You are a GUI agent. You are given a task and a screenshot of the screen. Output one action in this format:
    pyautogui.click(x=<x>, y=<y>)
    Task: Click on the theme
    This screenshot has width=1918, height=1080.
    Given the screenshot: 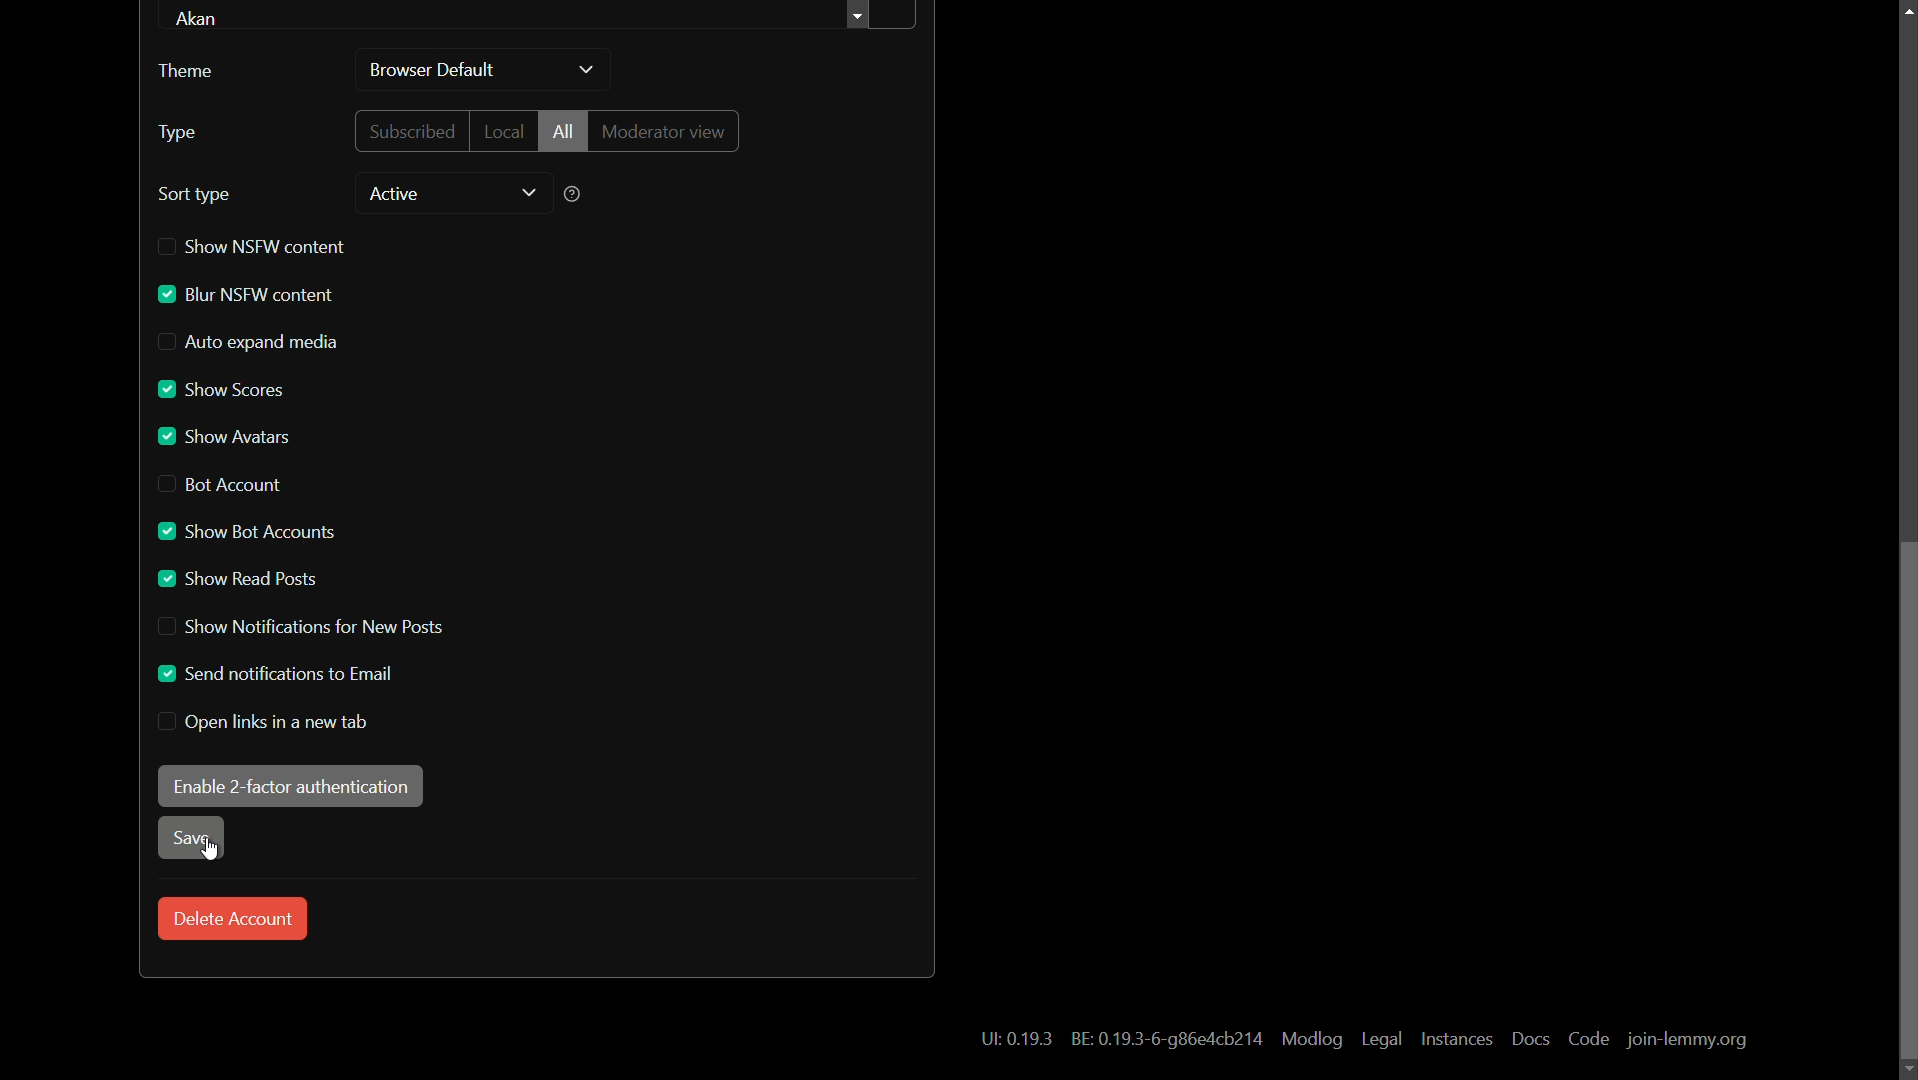 What is the action you would take?
    pyautogui.click(x=194, y=72)
    